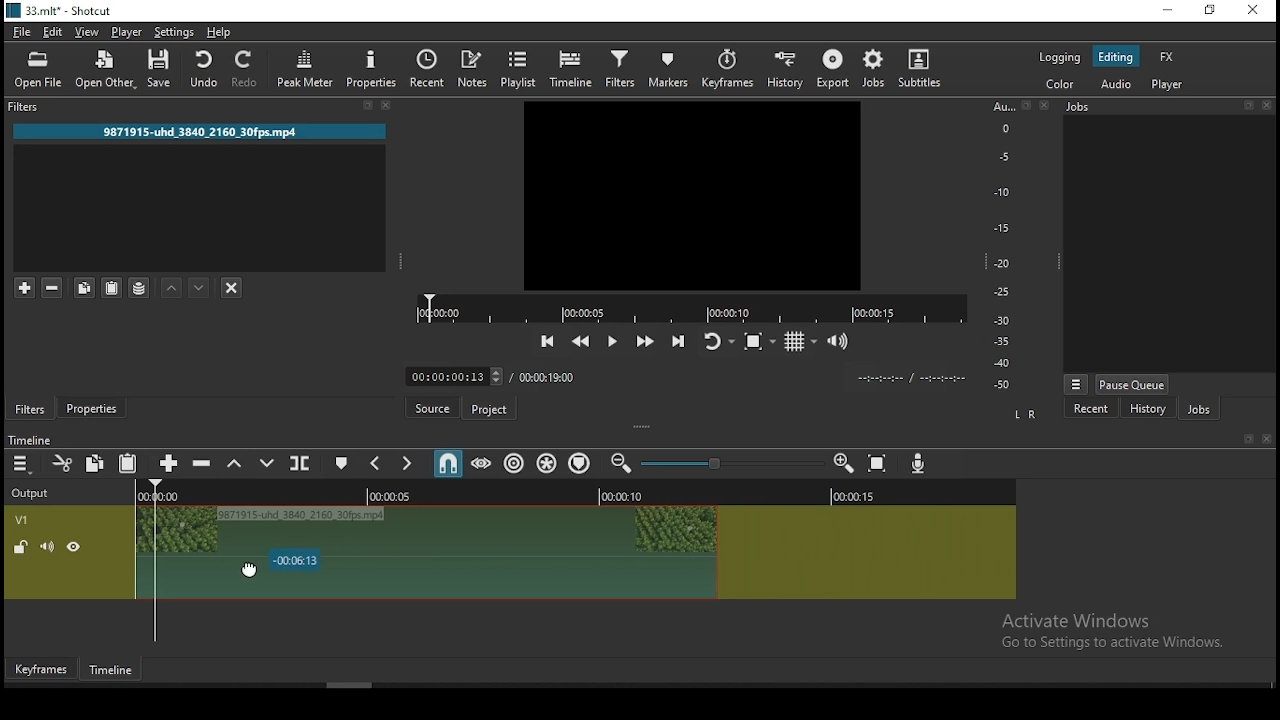 This screenshot has height=720, width=1280. I want to click on properties, so click(96, 408).